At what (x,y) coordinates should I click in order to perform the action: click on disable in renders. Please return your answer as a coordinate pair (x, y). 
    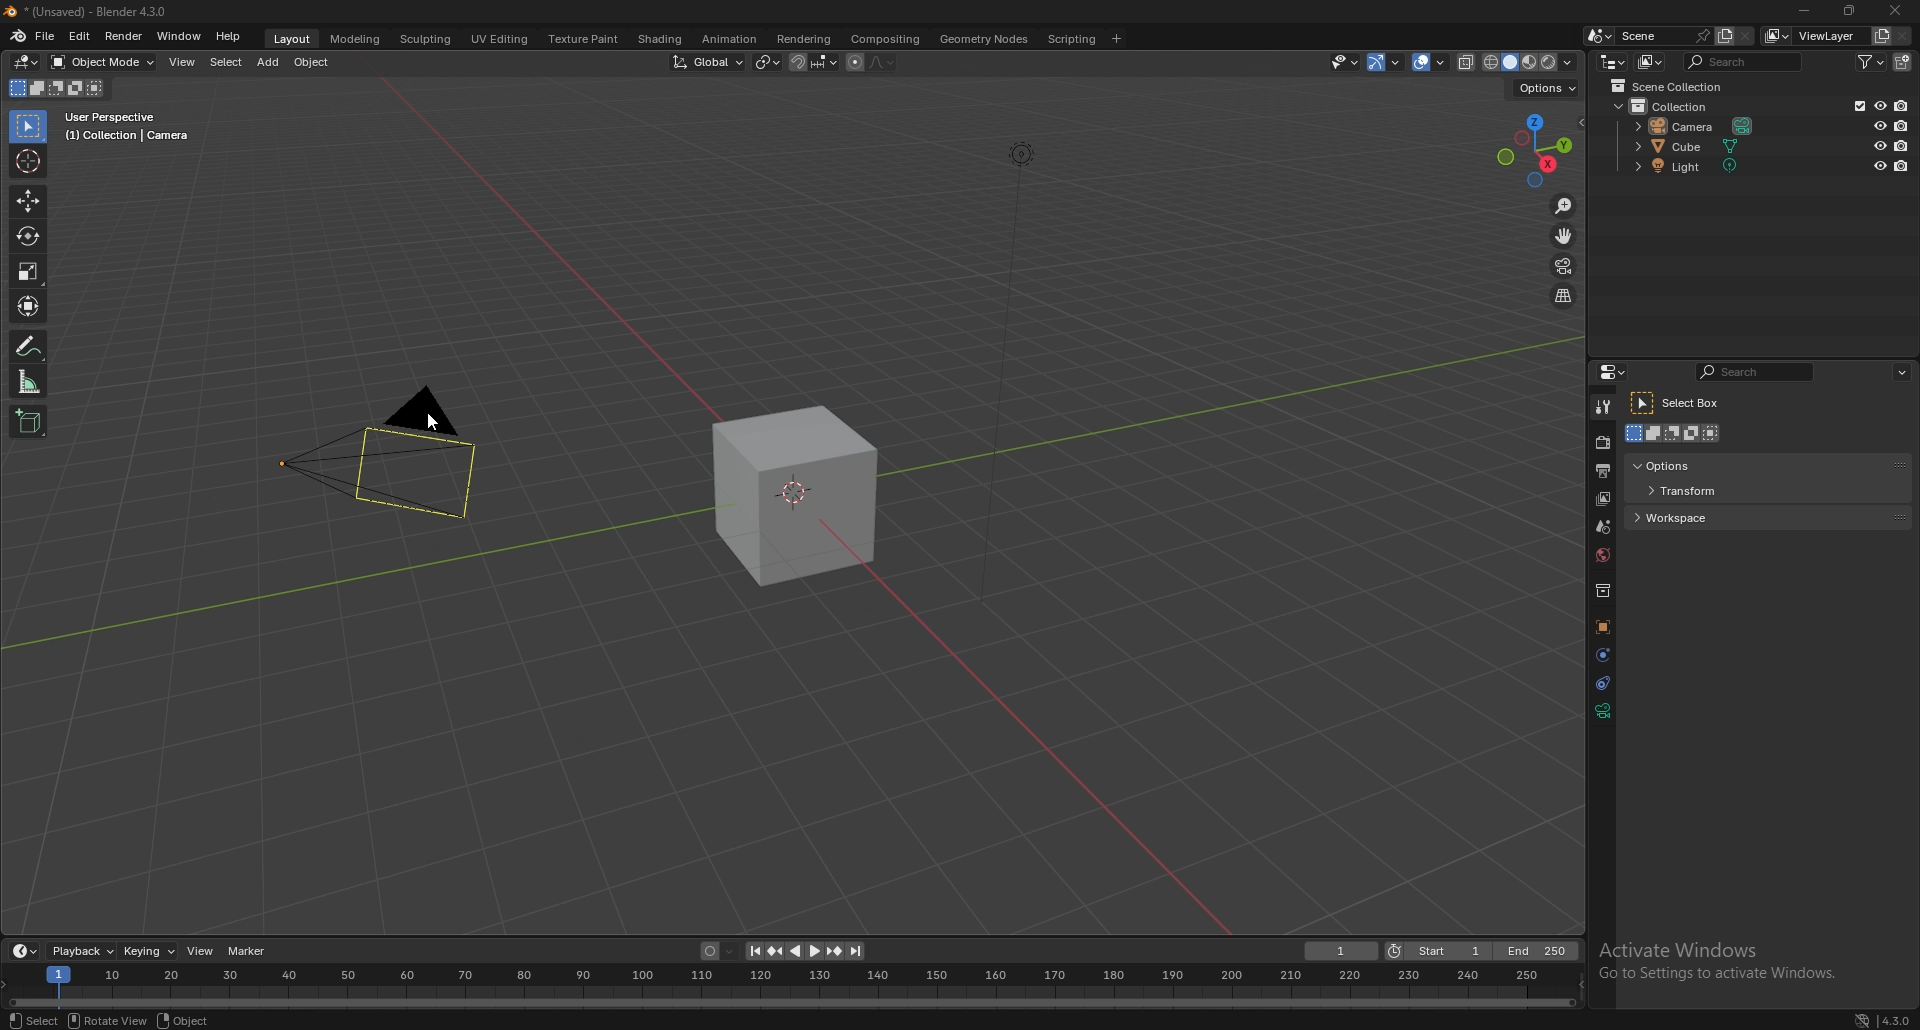
    Looking at the image, I should click on (1903, 106).